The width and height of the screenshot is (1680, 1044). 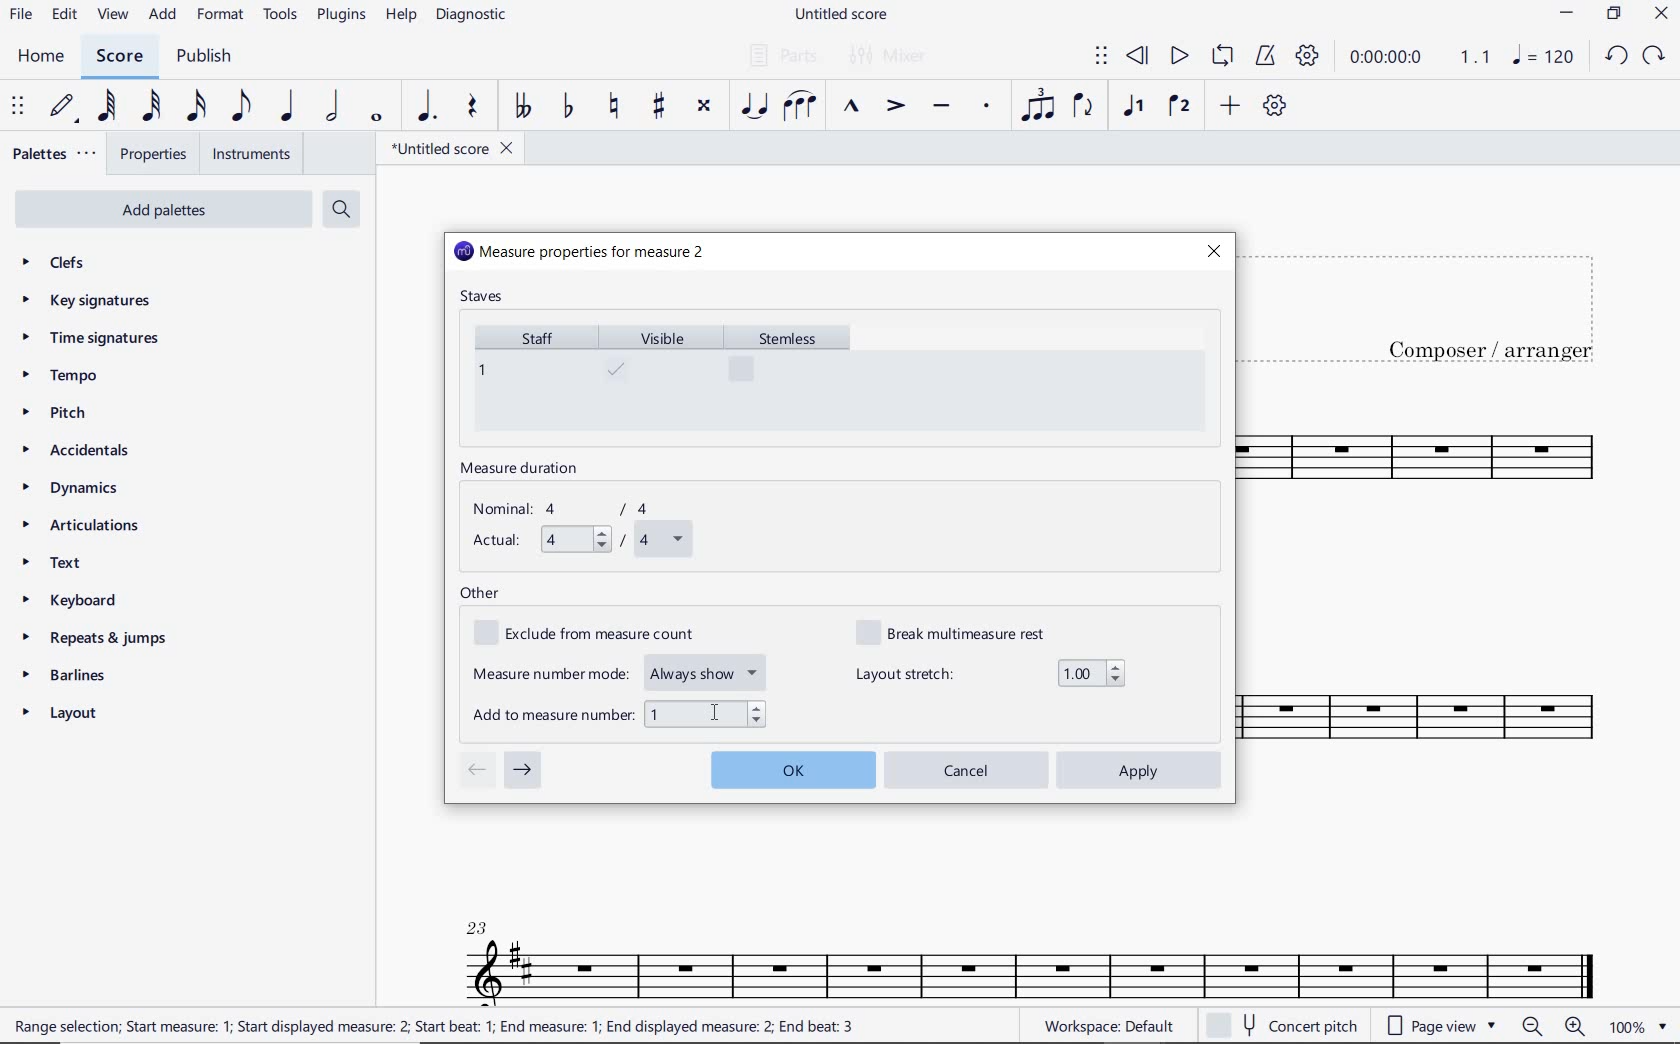 I want to click on REST, so click(x=473, y=109).